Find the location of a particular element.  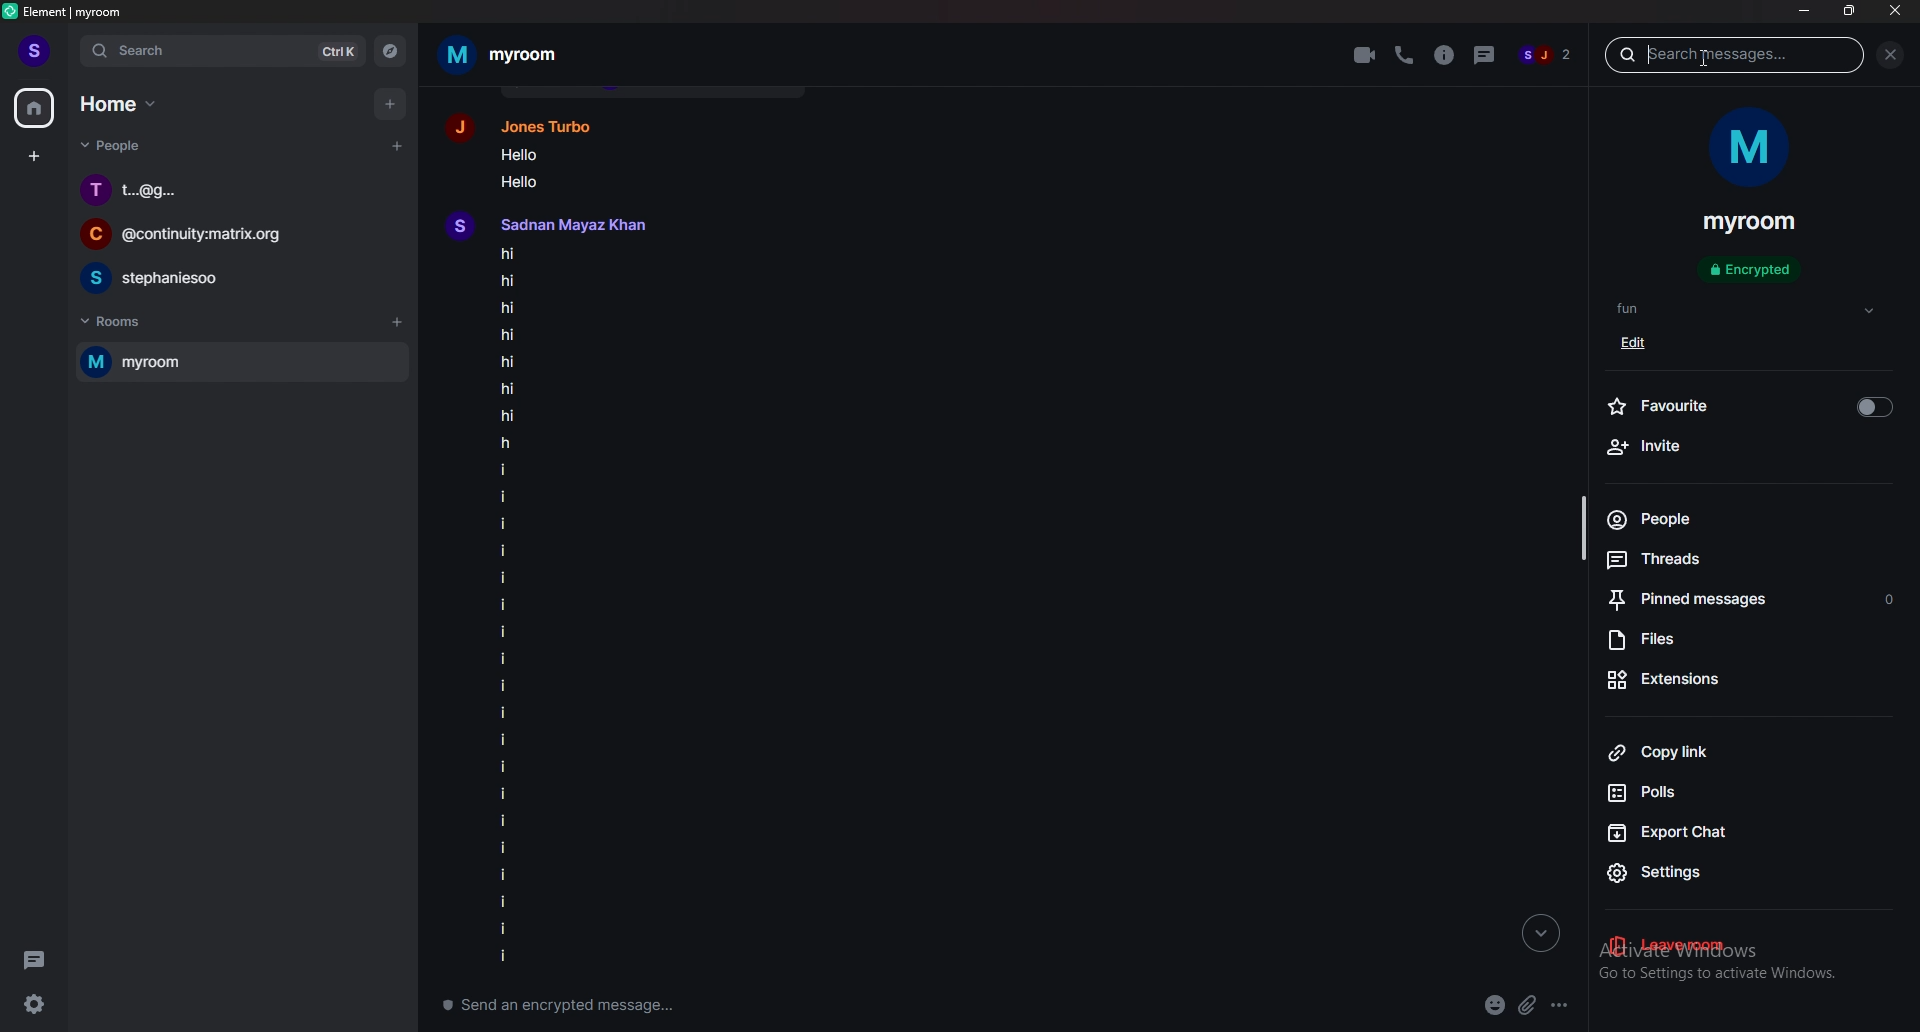

create space is located at coordinates (34, 158).